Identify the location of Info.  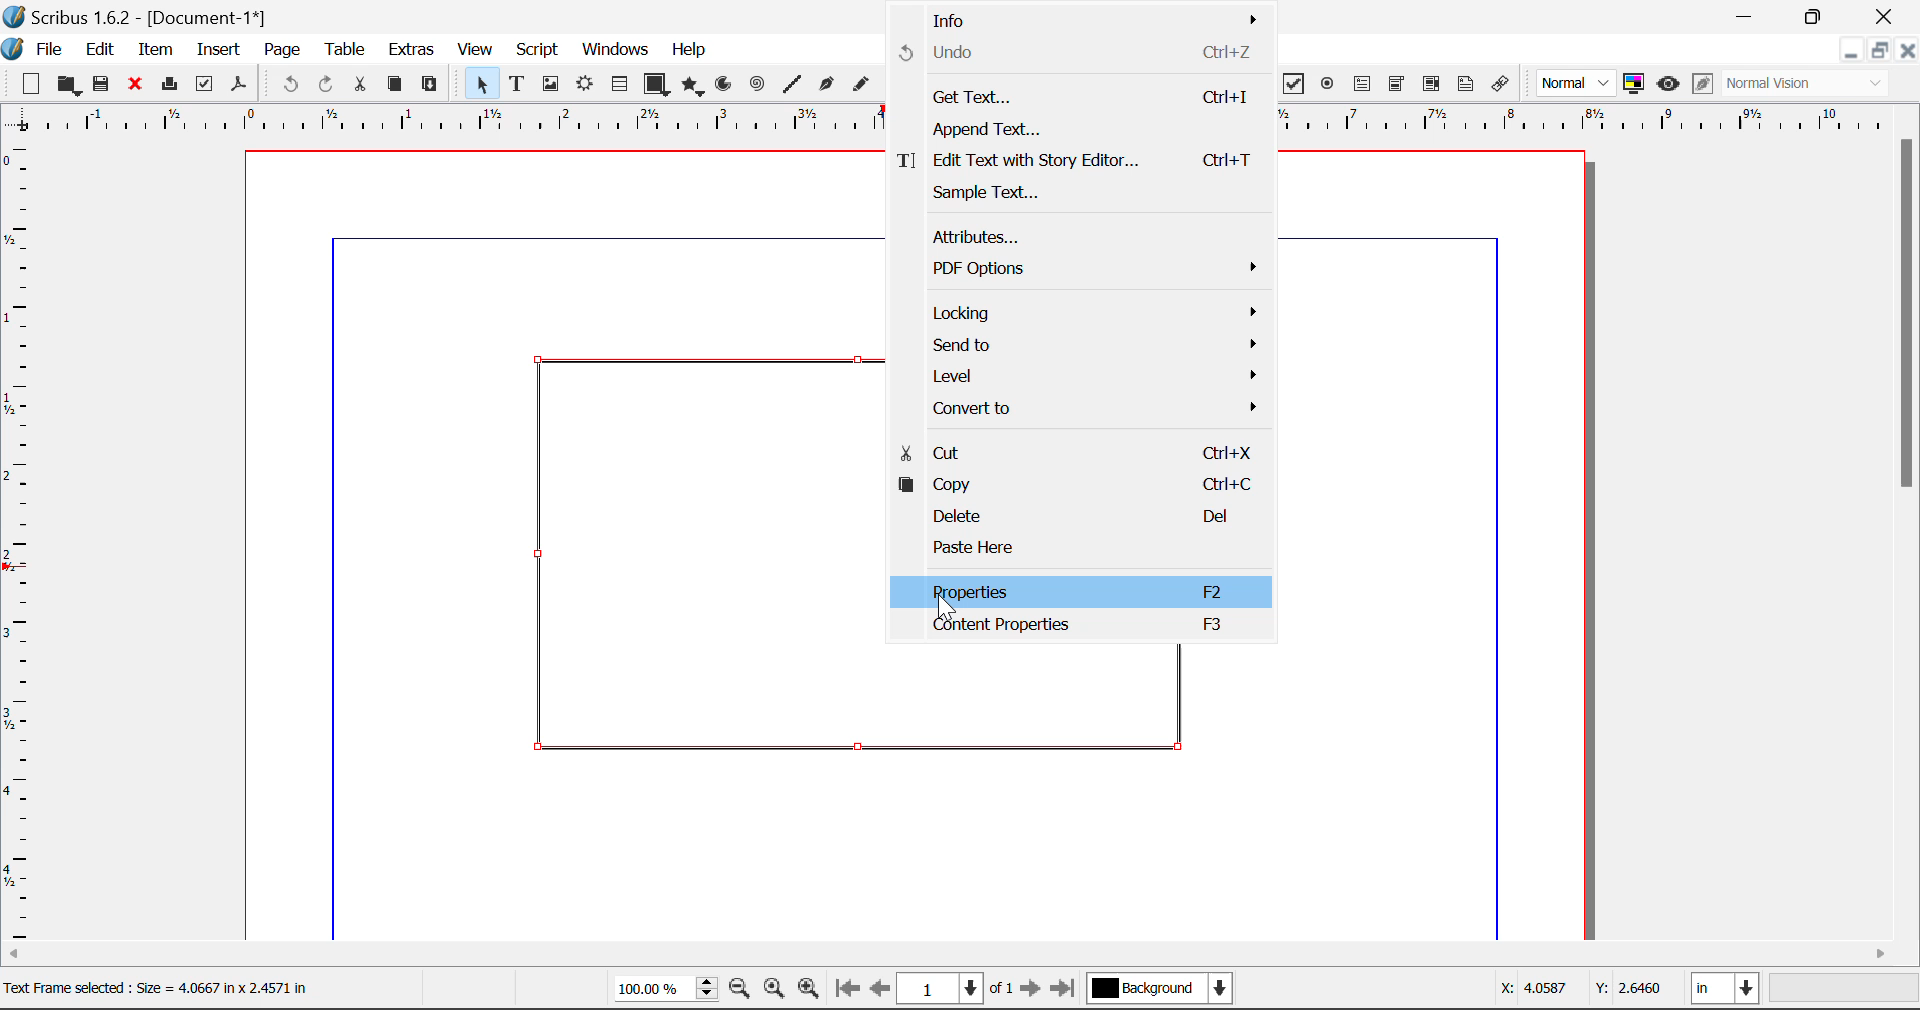
(1082, 17).